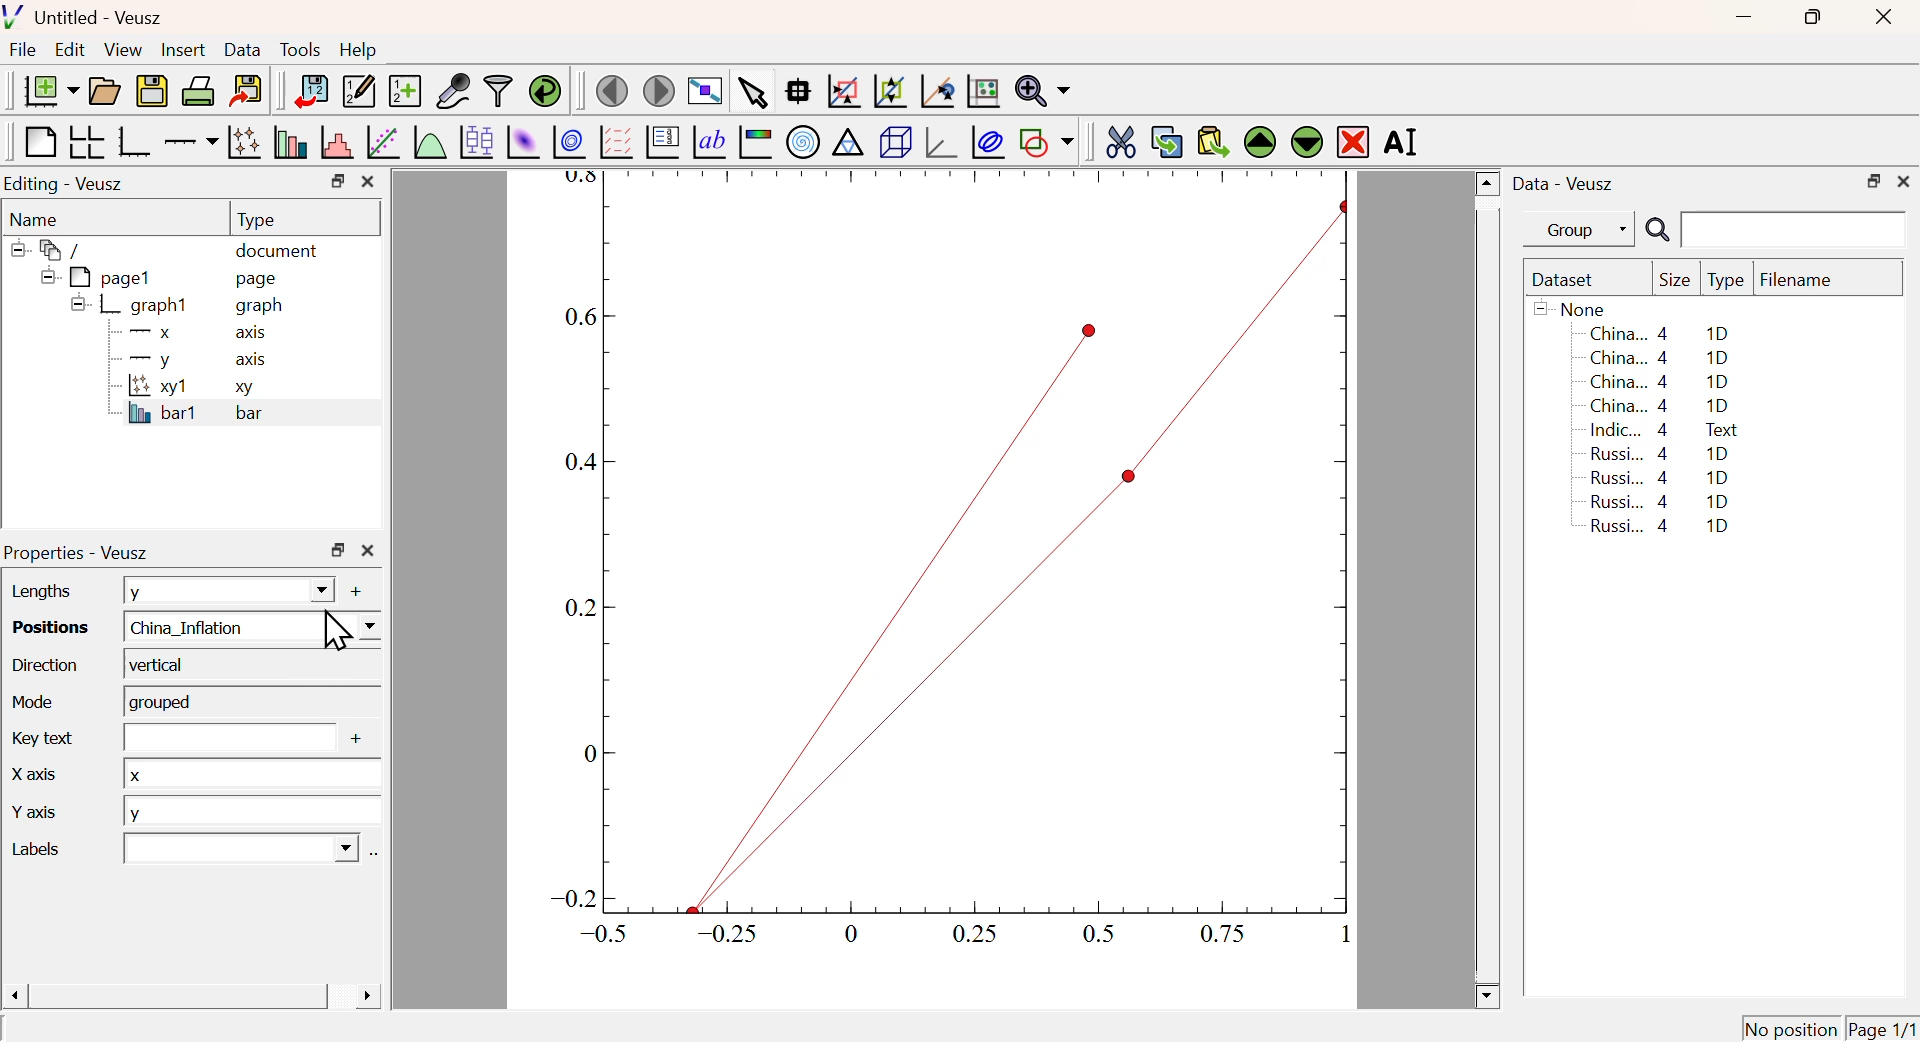 This screenshot has width=1920, height=1042. Describe the element at coordinates (1810, 17) in the screenshot. I see `Restore Down` at that location.